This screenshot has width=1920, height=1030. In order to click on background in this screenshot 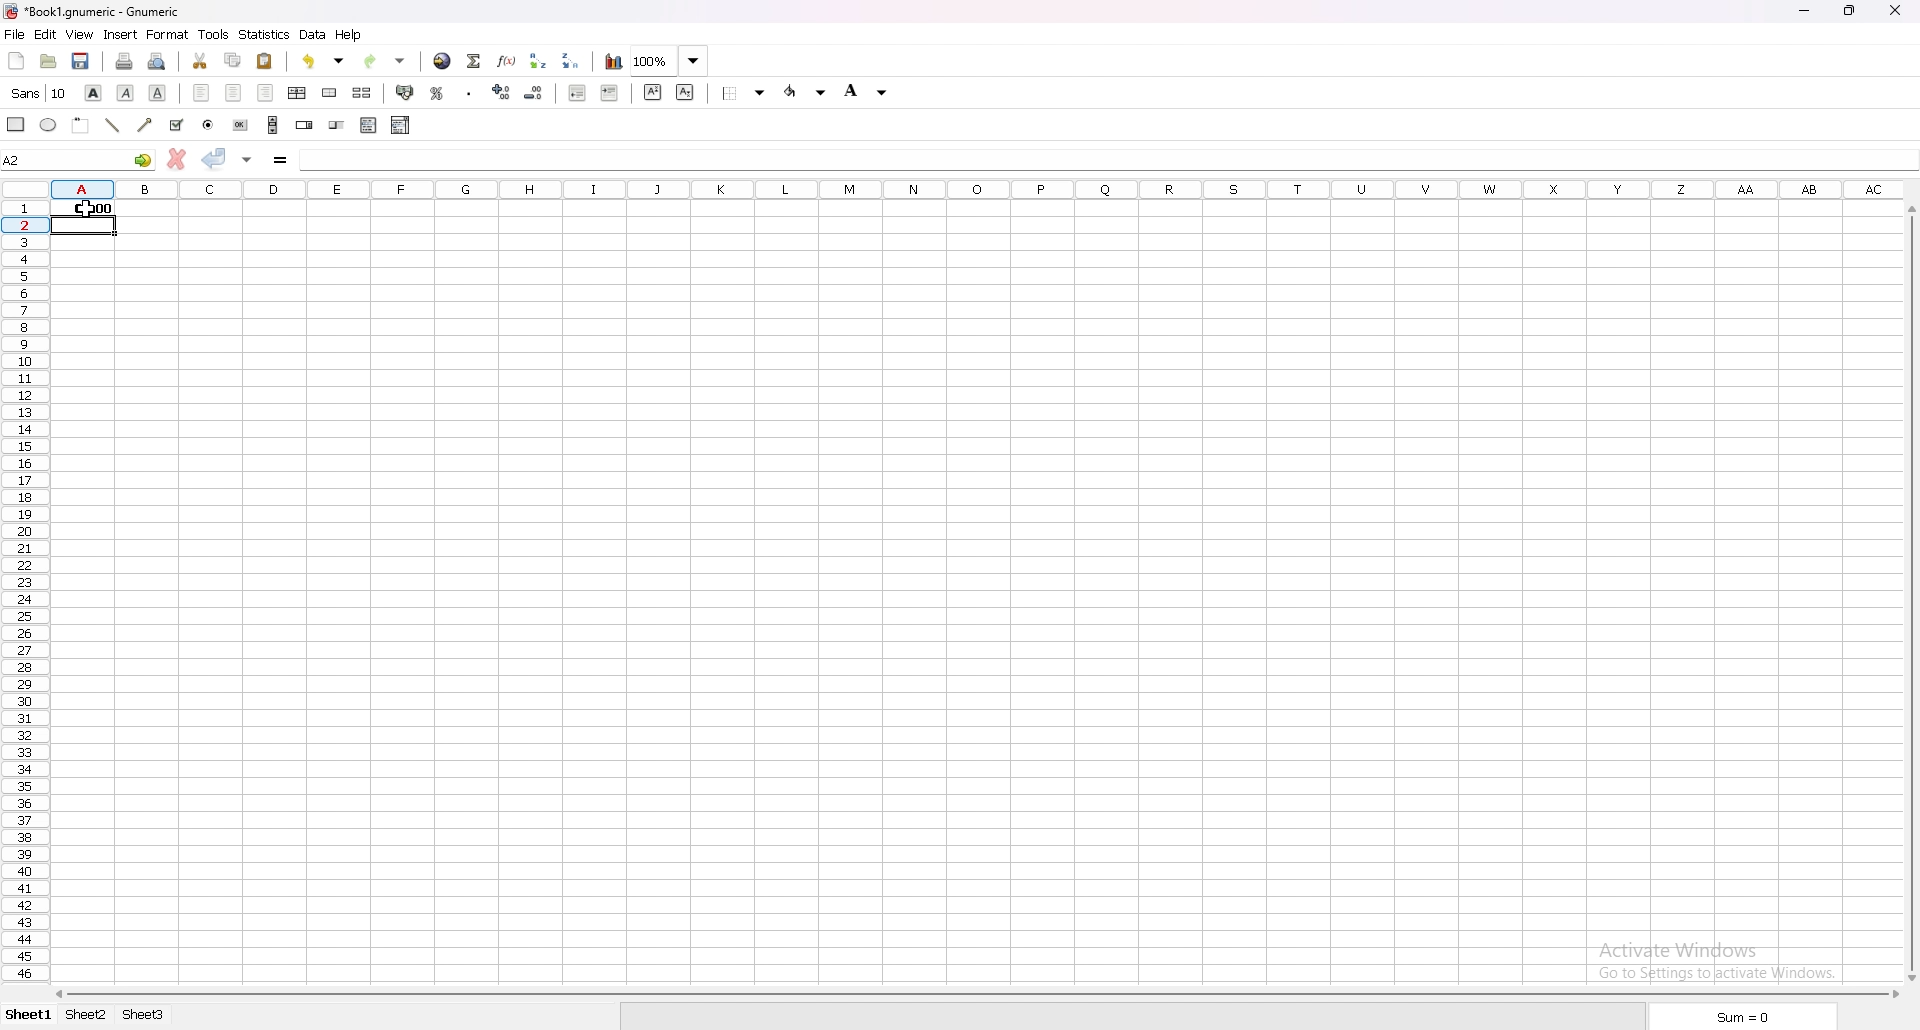, I will do `click(805, 92)`.